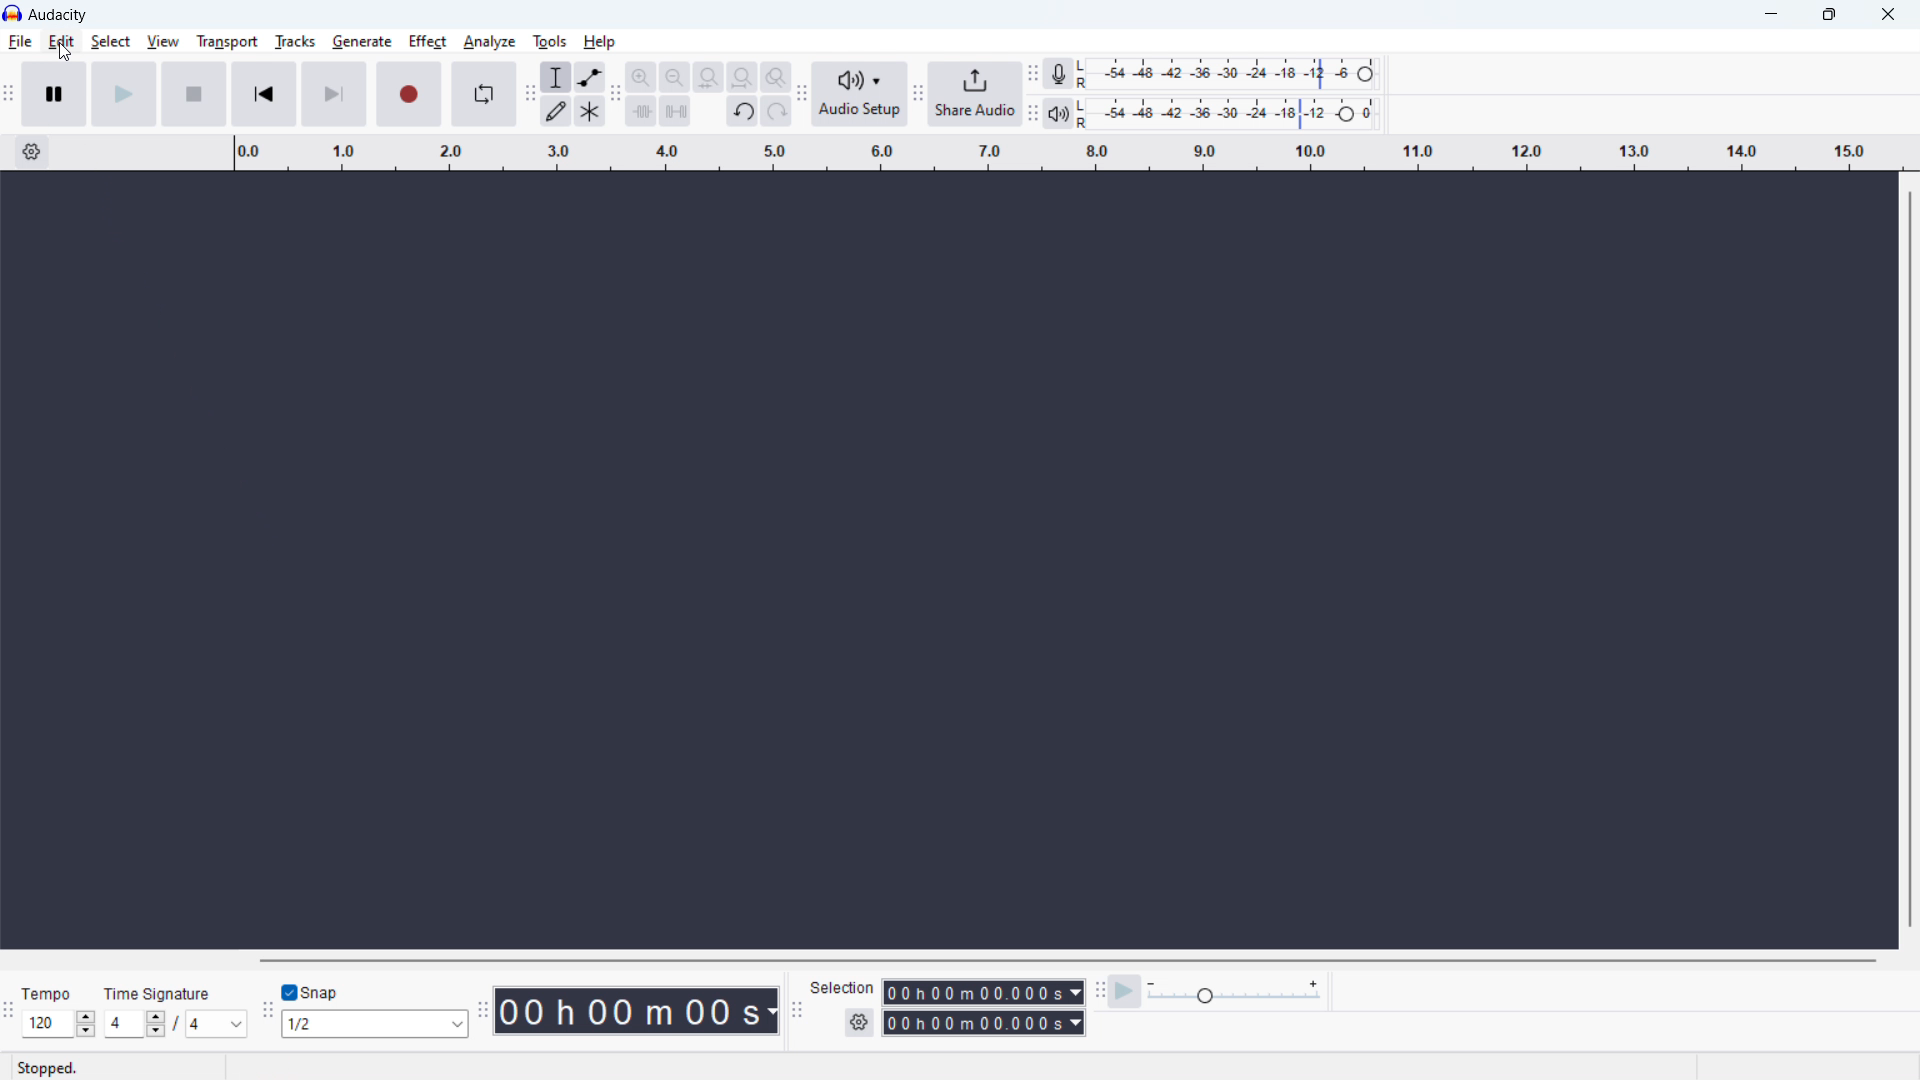 Image resolution: width=1920 pixels, height=1080 pixels. What do you see at coordinates (549, 41) in the screenshot?
I see `tools` at bounding box center [549, 41].